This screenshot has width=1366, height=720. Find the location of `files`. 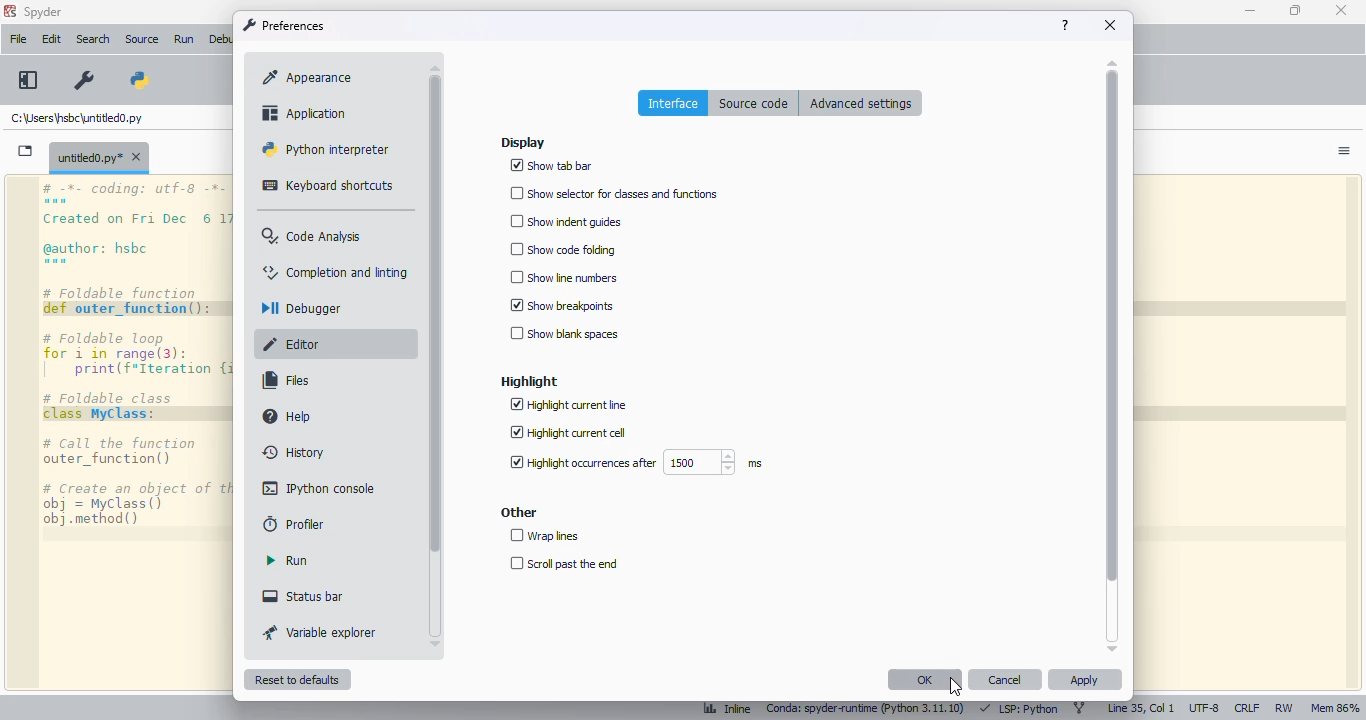

files is located at coordinates (287, 380).